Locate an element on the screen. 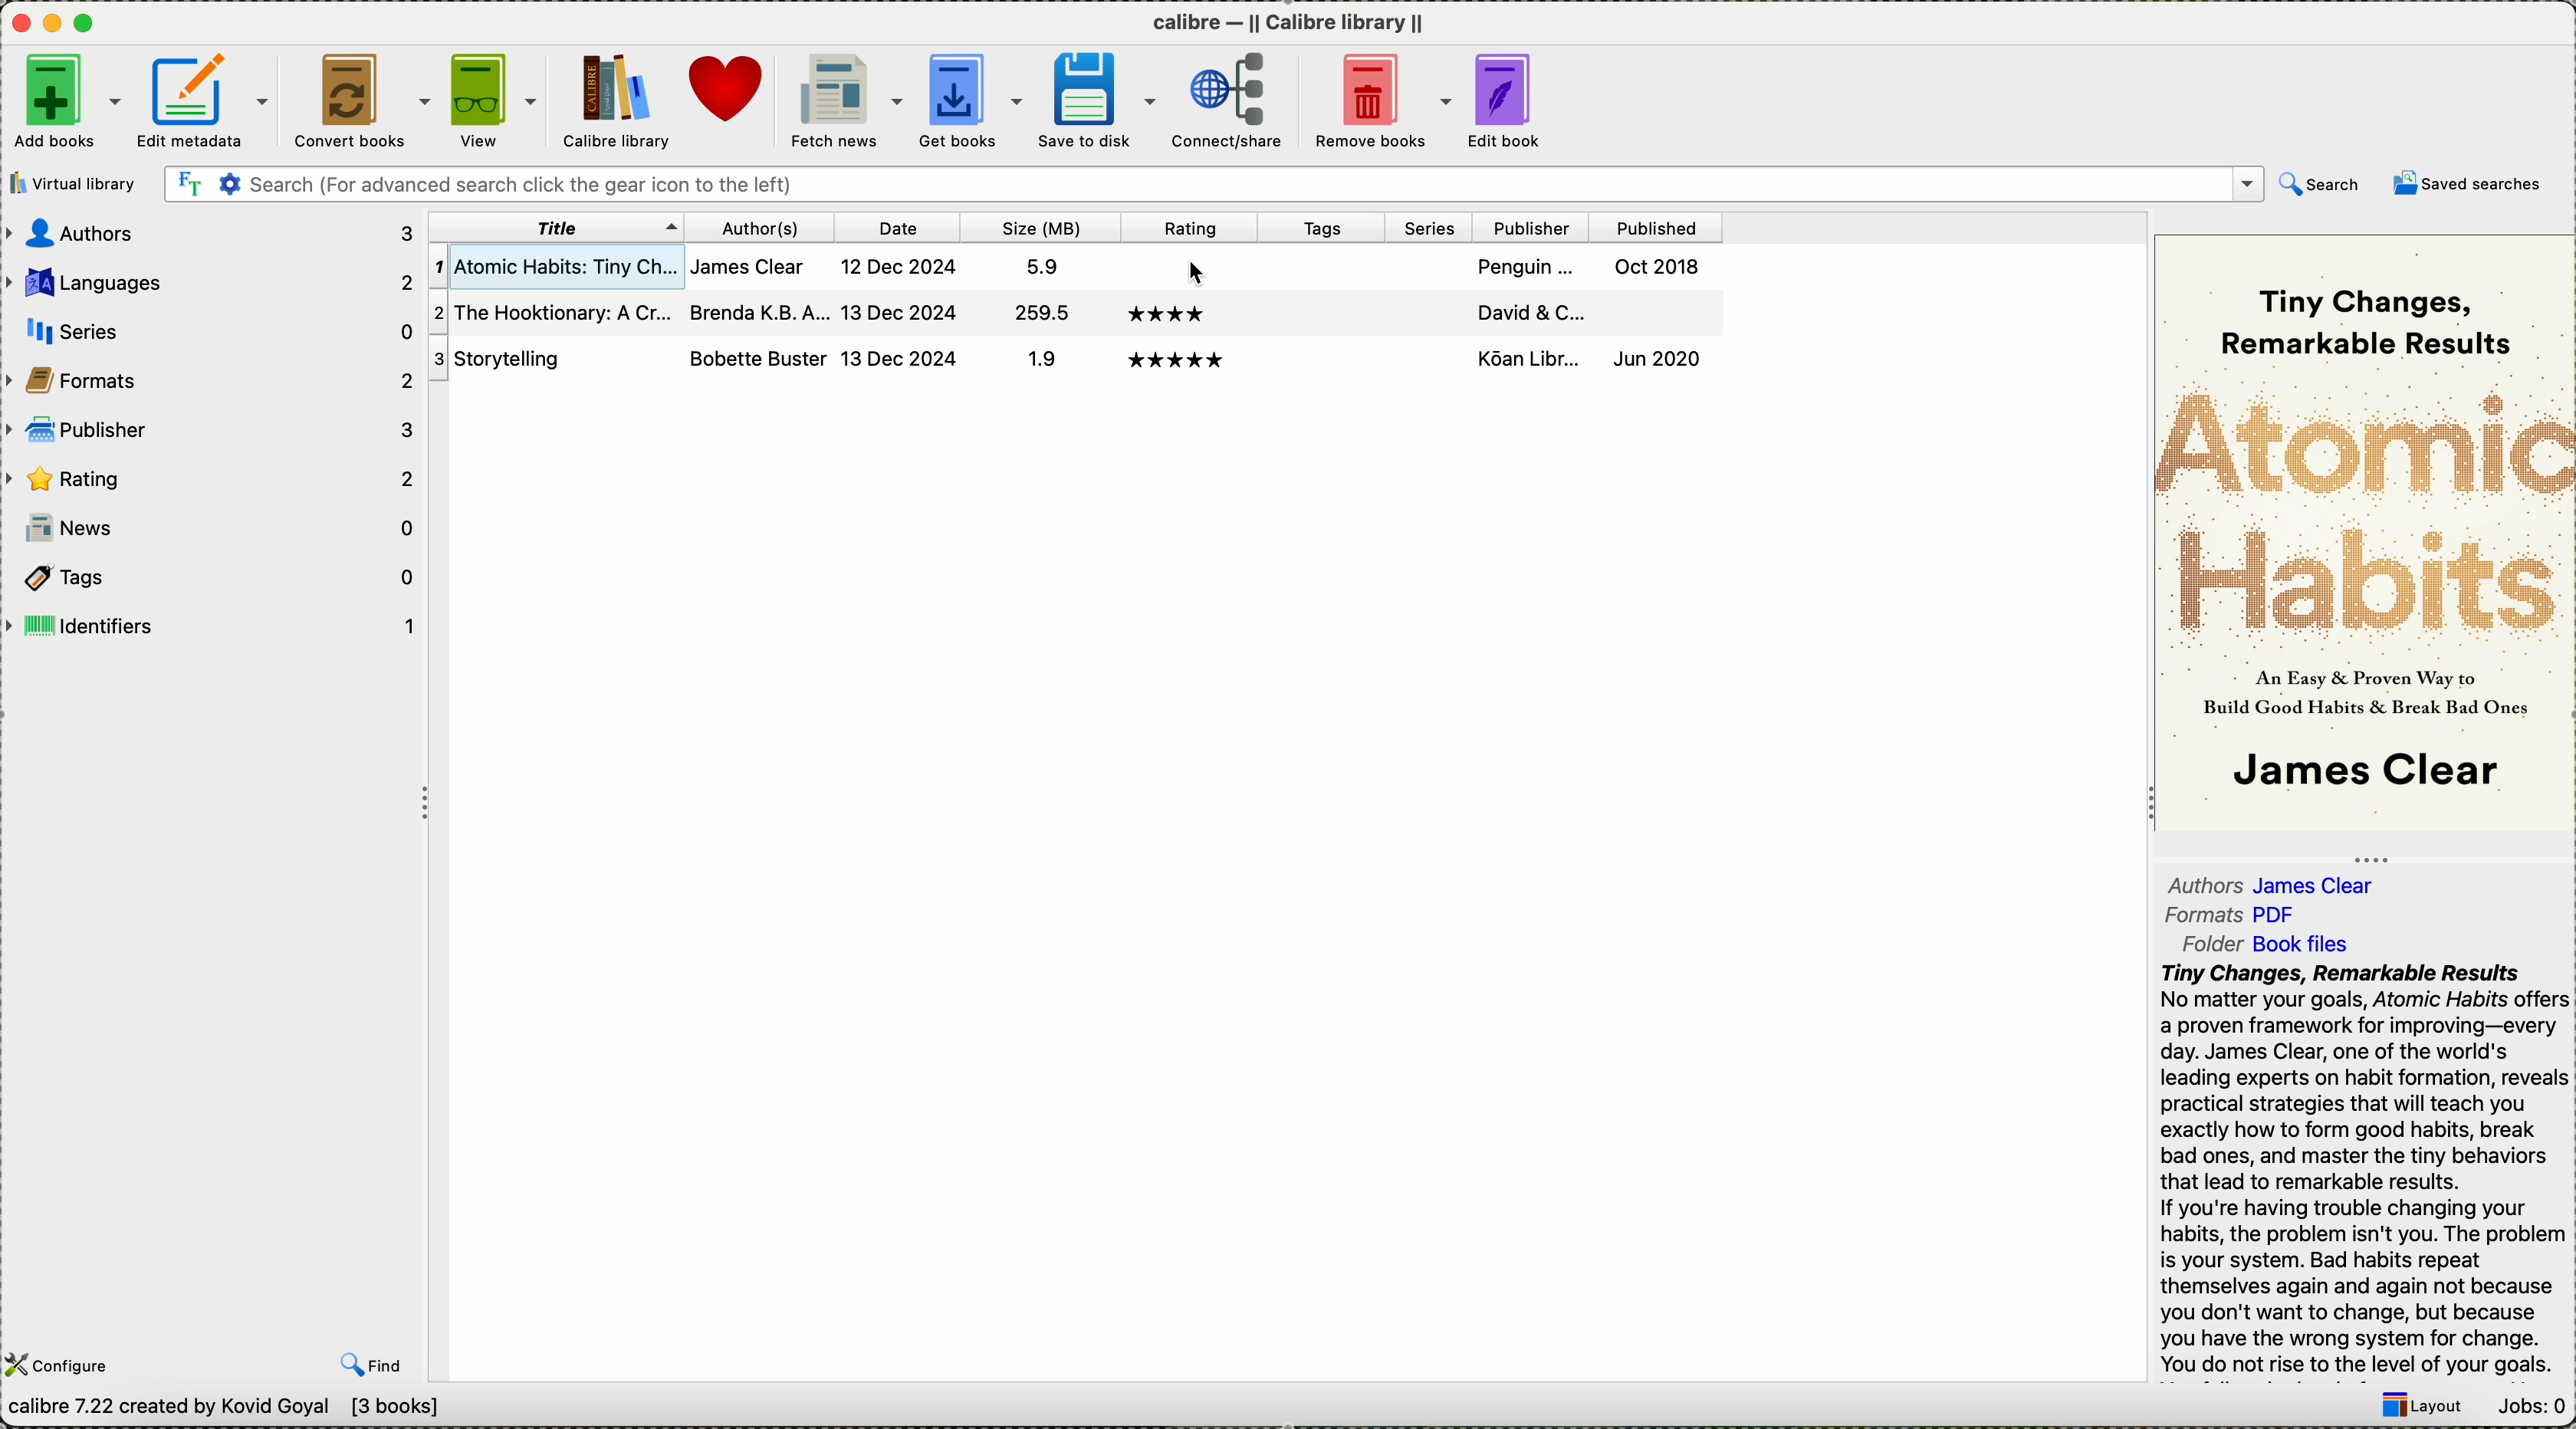 The width and height of the screenshot is (2576, 1429). get books is located at coordinates (972, 101).